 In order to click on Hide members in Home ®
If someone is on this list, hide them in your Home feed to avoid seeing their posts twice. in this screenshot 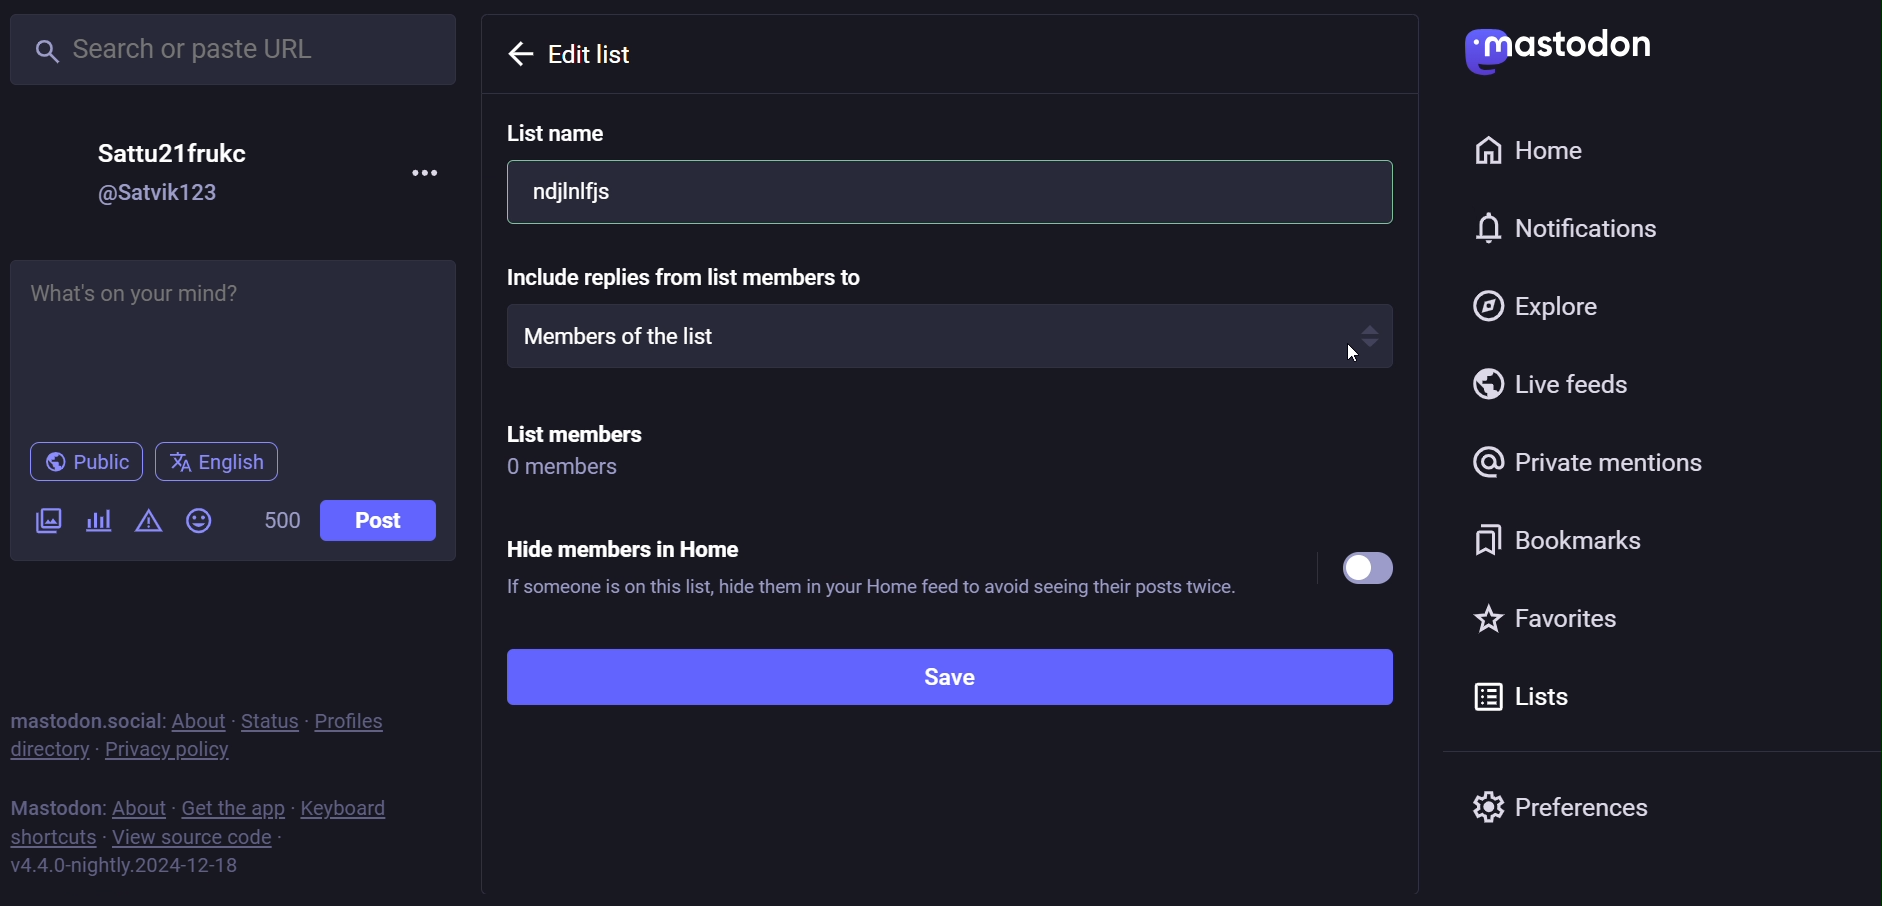, I will do `click(950, 564)`.